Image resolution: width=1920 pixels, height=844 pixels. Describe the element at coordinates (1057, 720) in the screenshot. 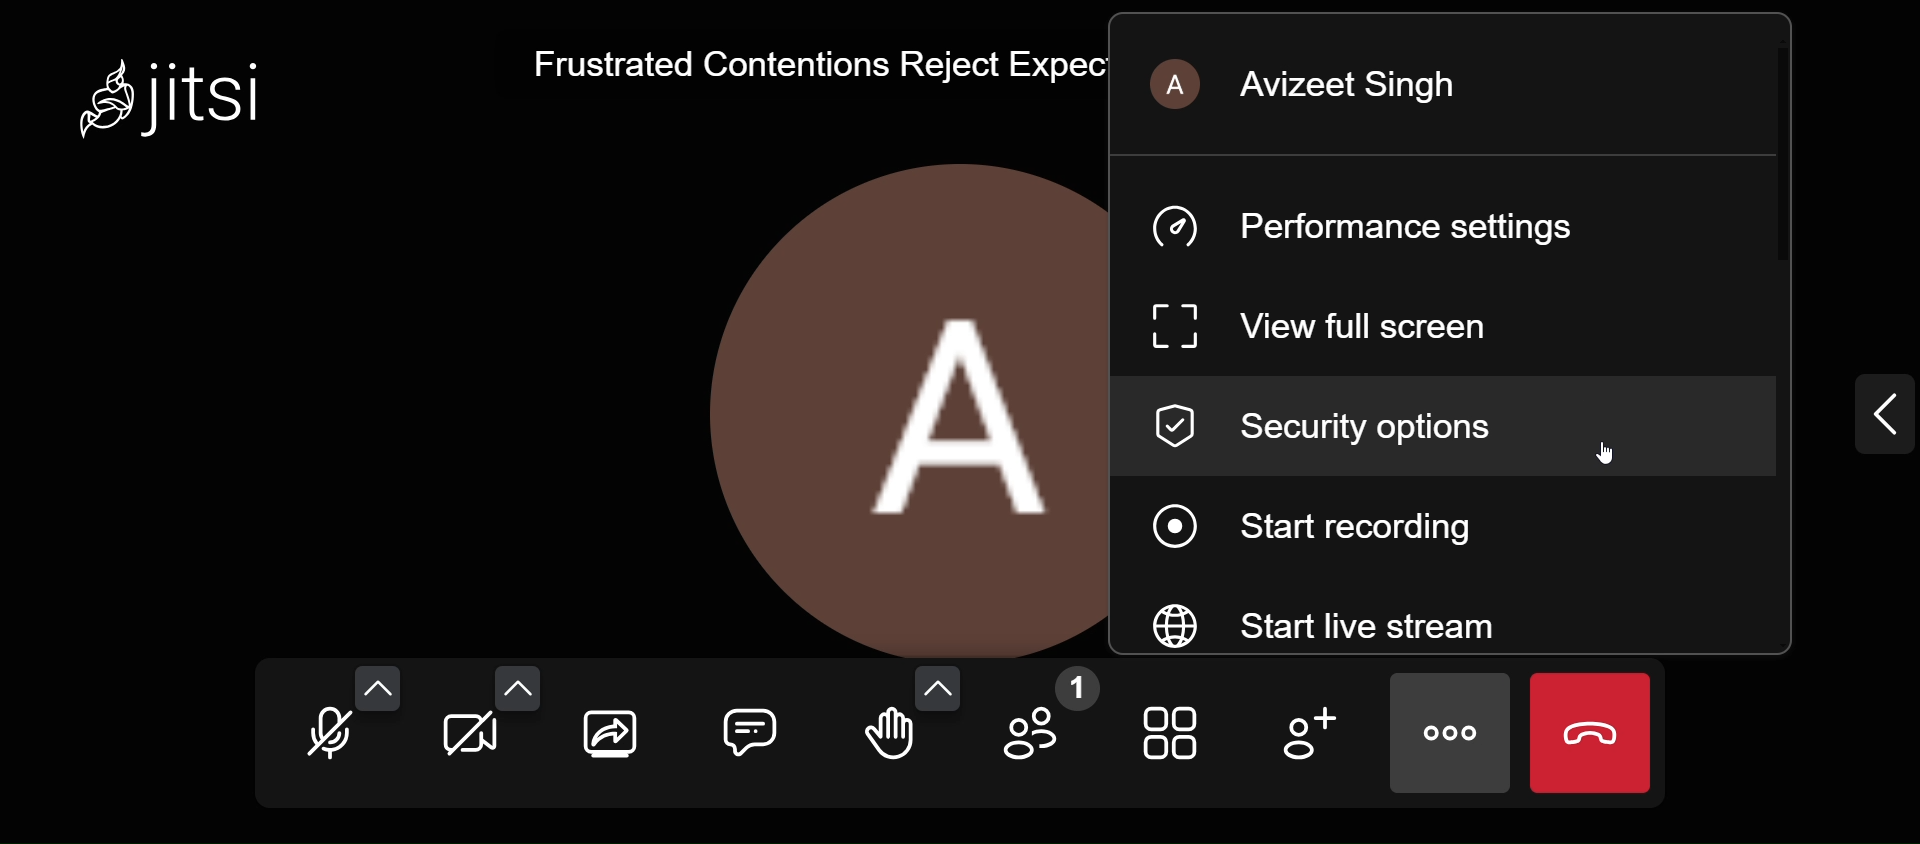

I see `participants` at that location.